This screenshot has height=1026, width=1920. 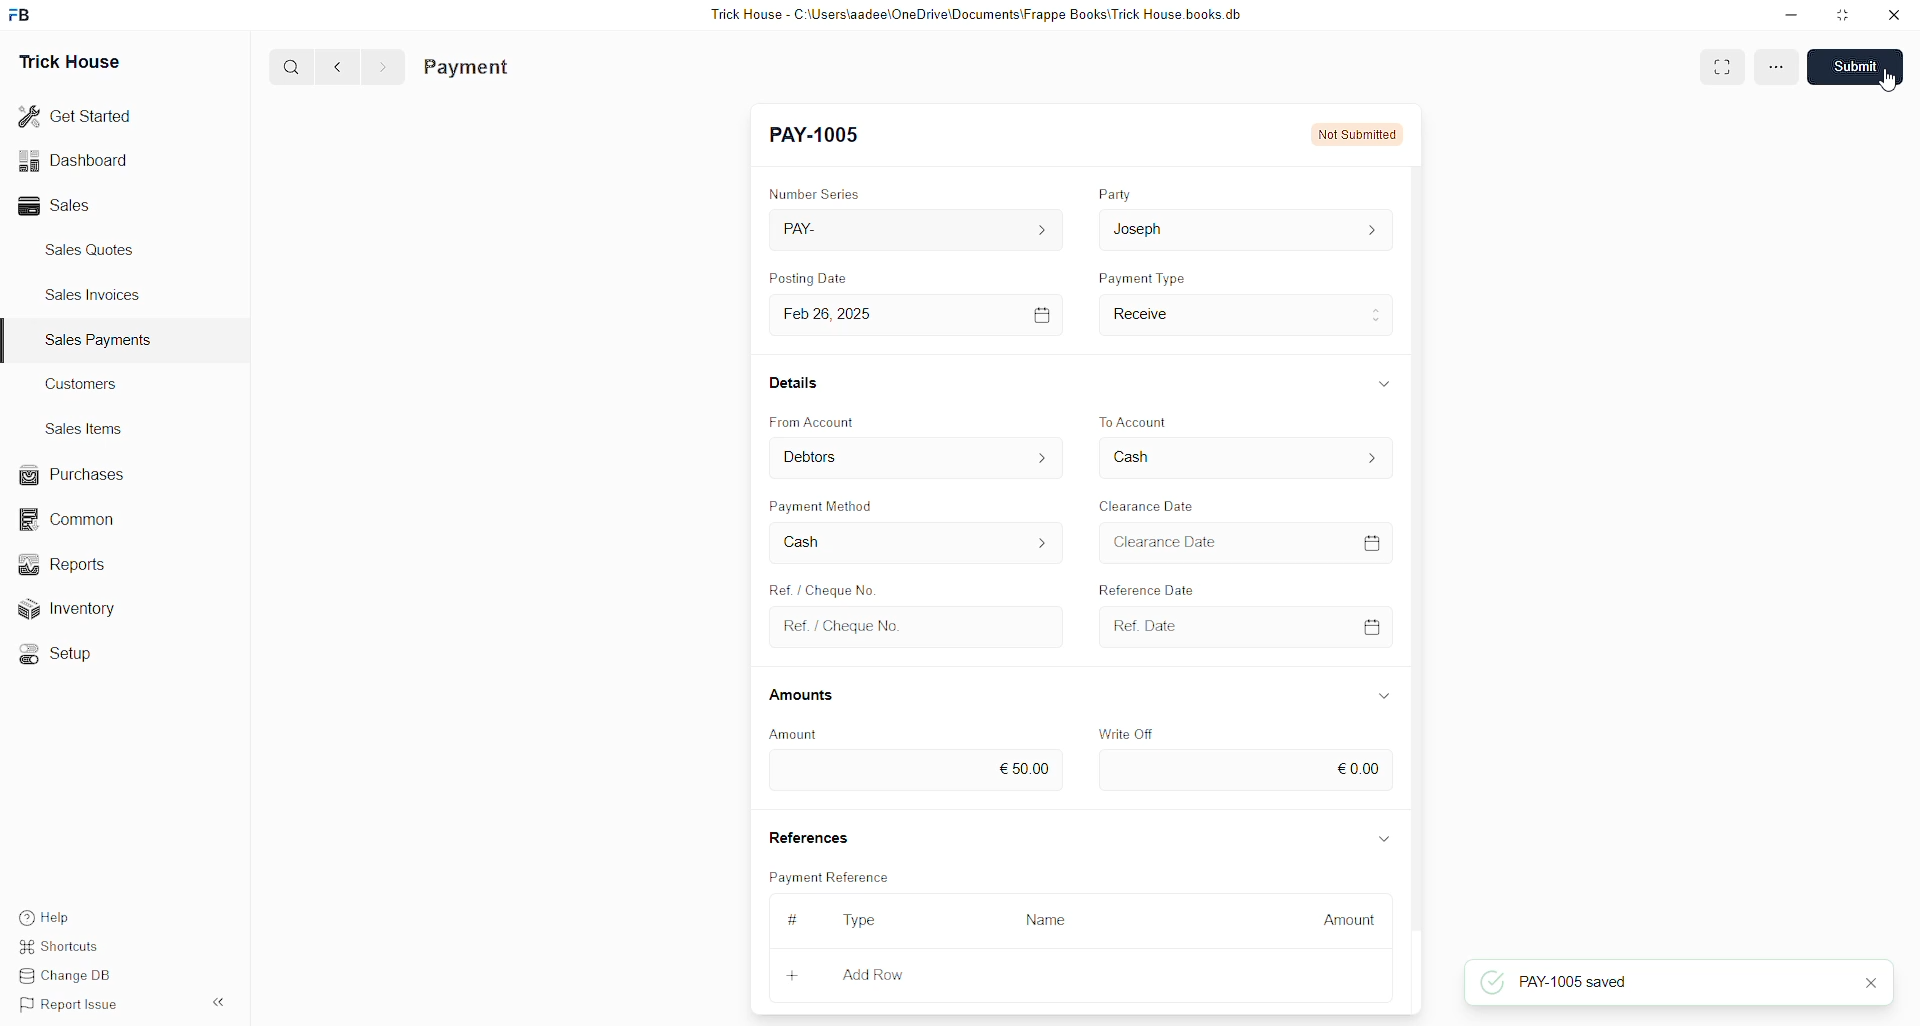 What do you see at coordinates (1893, 16) in the screenshot?
I see `Close` at bounding box center [1893, 16].